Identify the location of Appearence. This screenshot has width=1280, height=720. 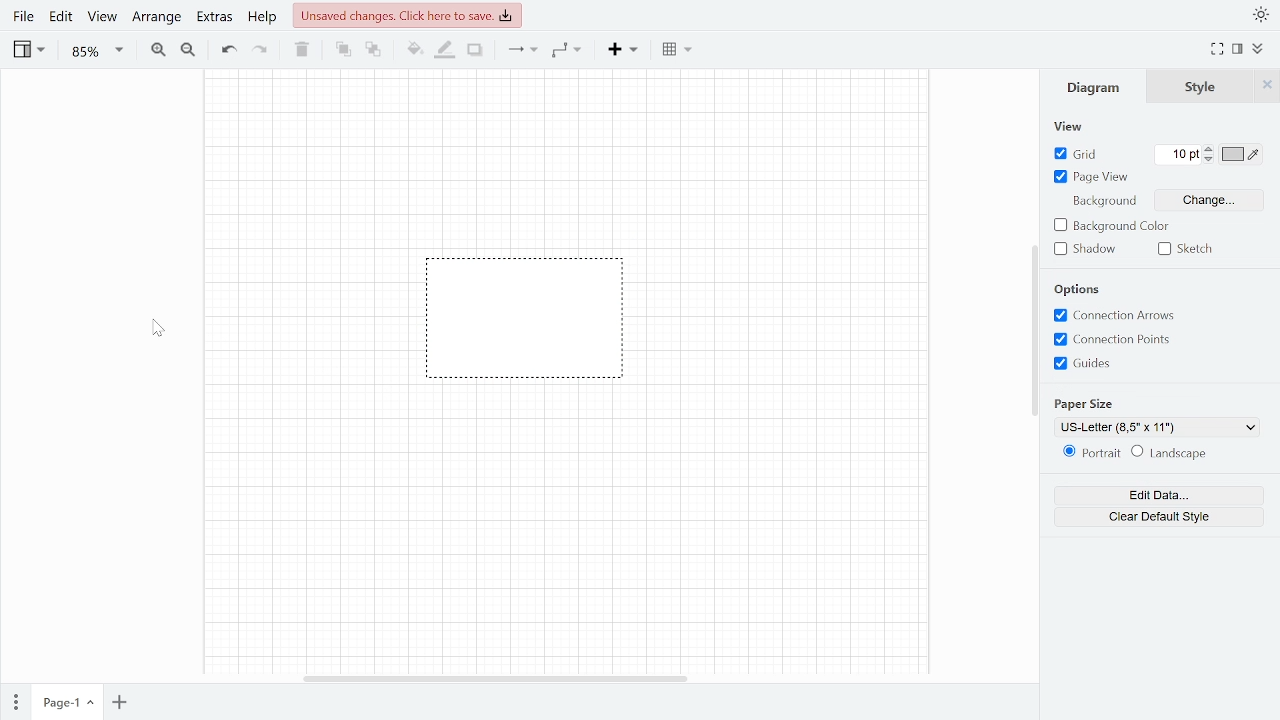
(1262, 13).